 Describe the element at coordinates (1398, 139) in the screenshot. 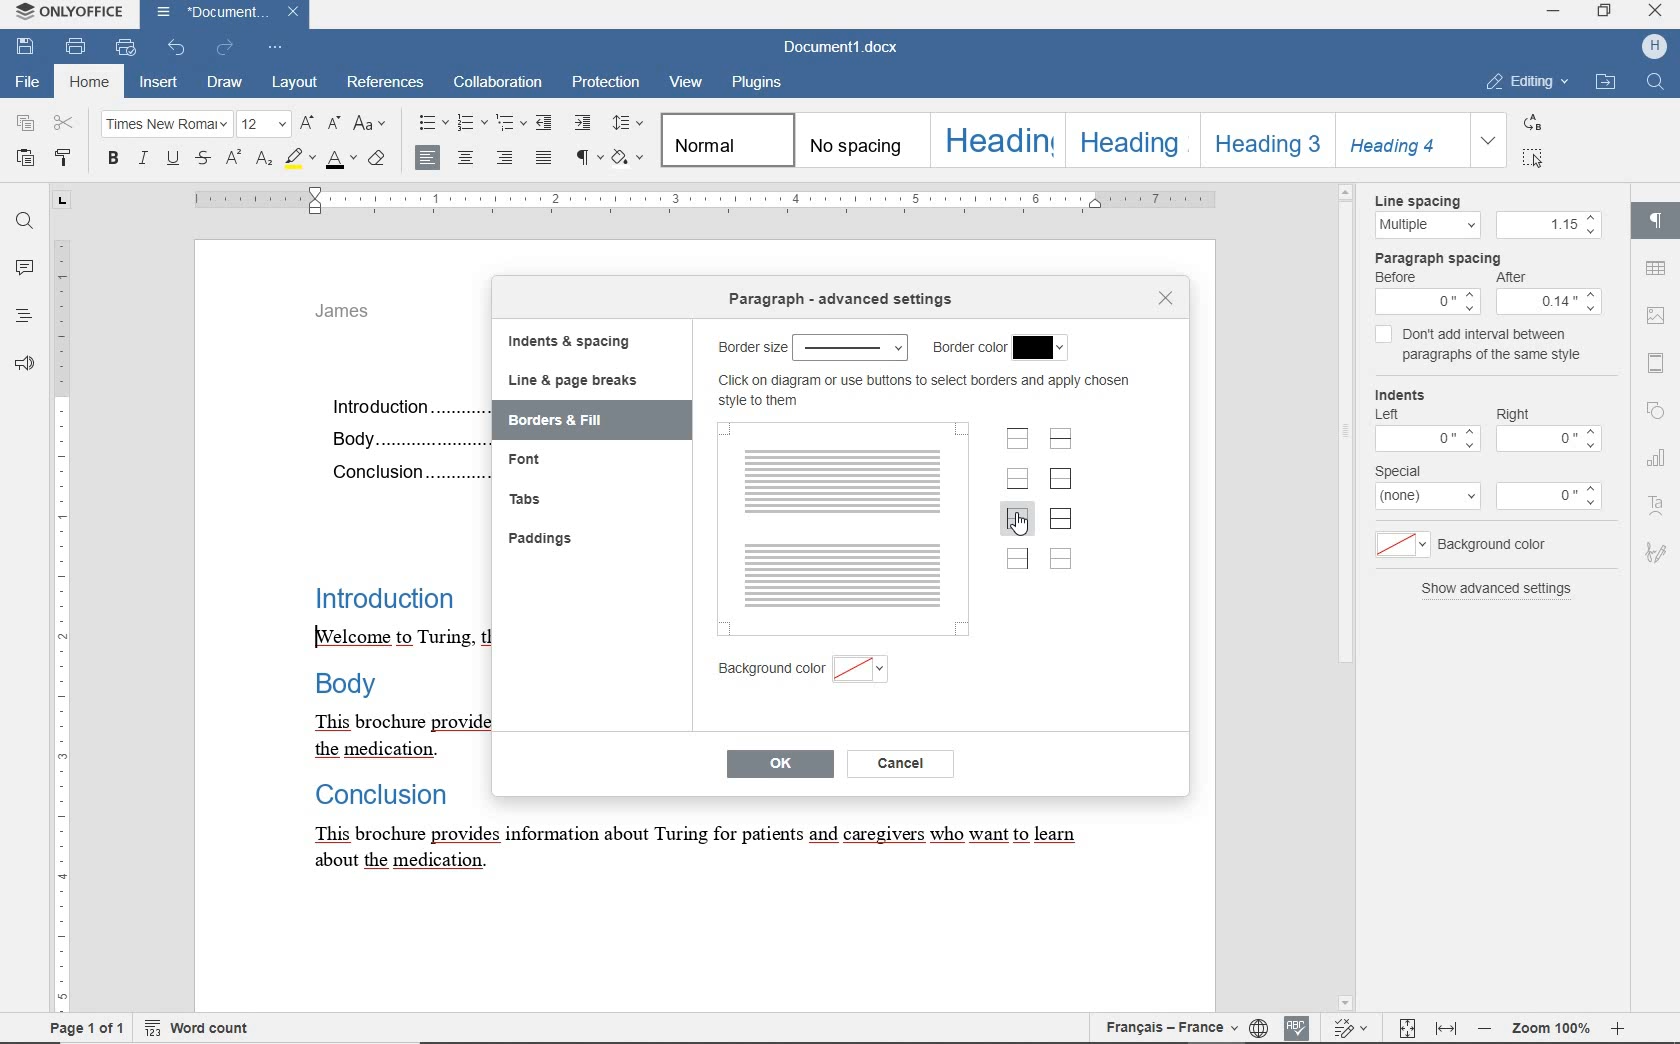

I see `heading 4` at that location.